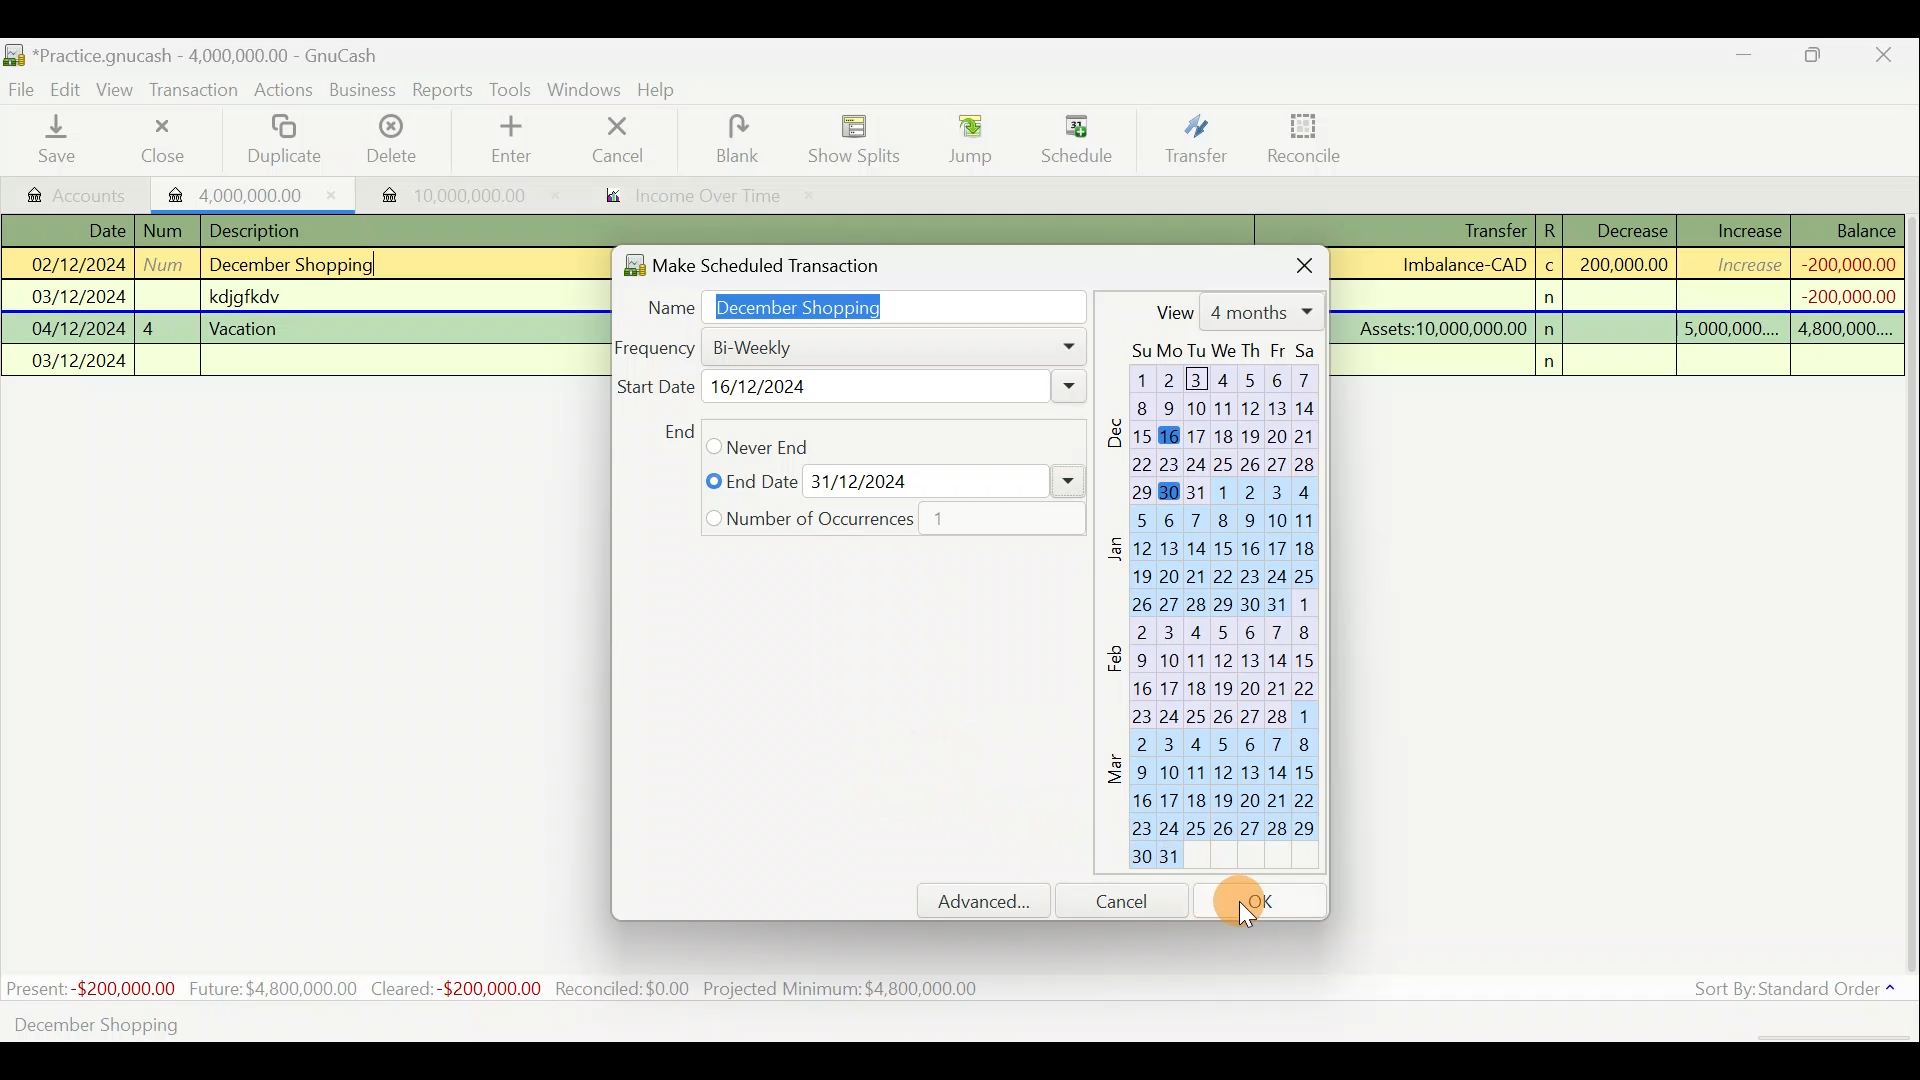 Image resolution: width=1920 pixels, height=1080 pixels. What do you see at coordinates (247, 299) in the screenshot?
I see `Lines of transactions` at bounding box center [247, 299].